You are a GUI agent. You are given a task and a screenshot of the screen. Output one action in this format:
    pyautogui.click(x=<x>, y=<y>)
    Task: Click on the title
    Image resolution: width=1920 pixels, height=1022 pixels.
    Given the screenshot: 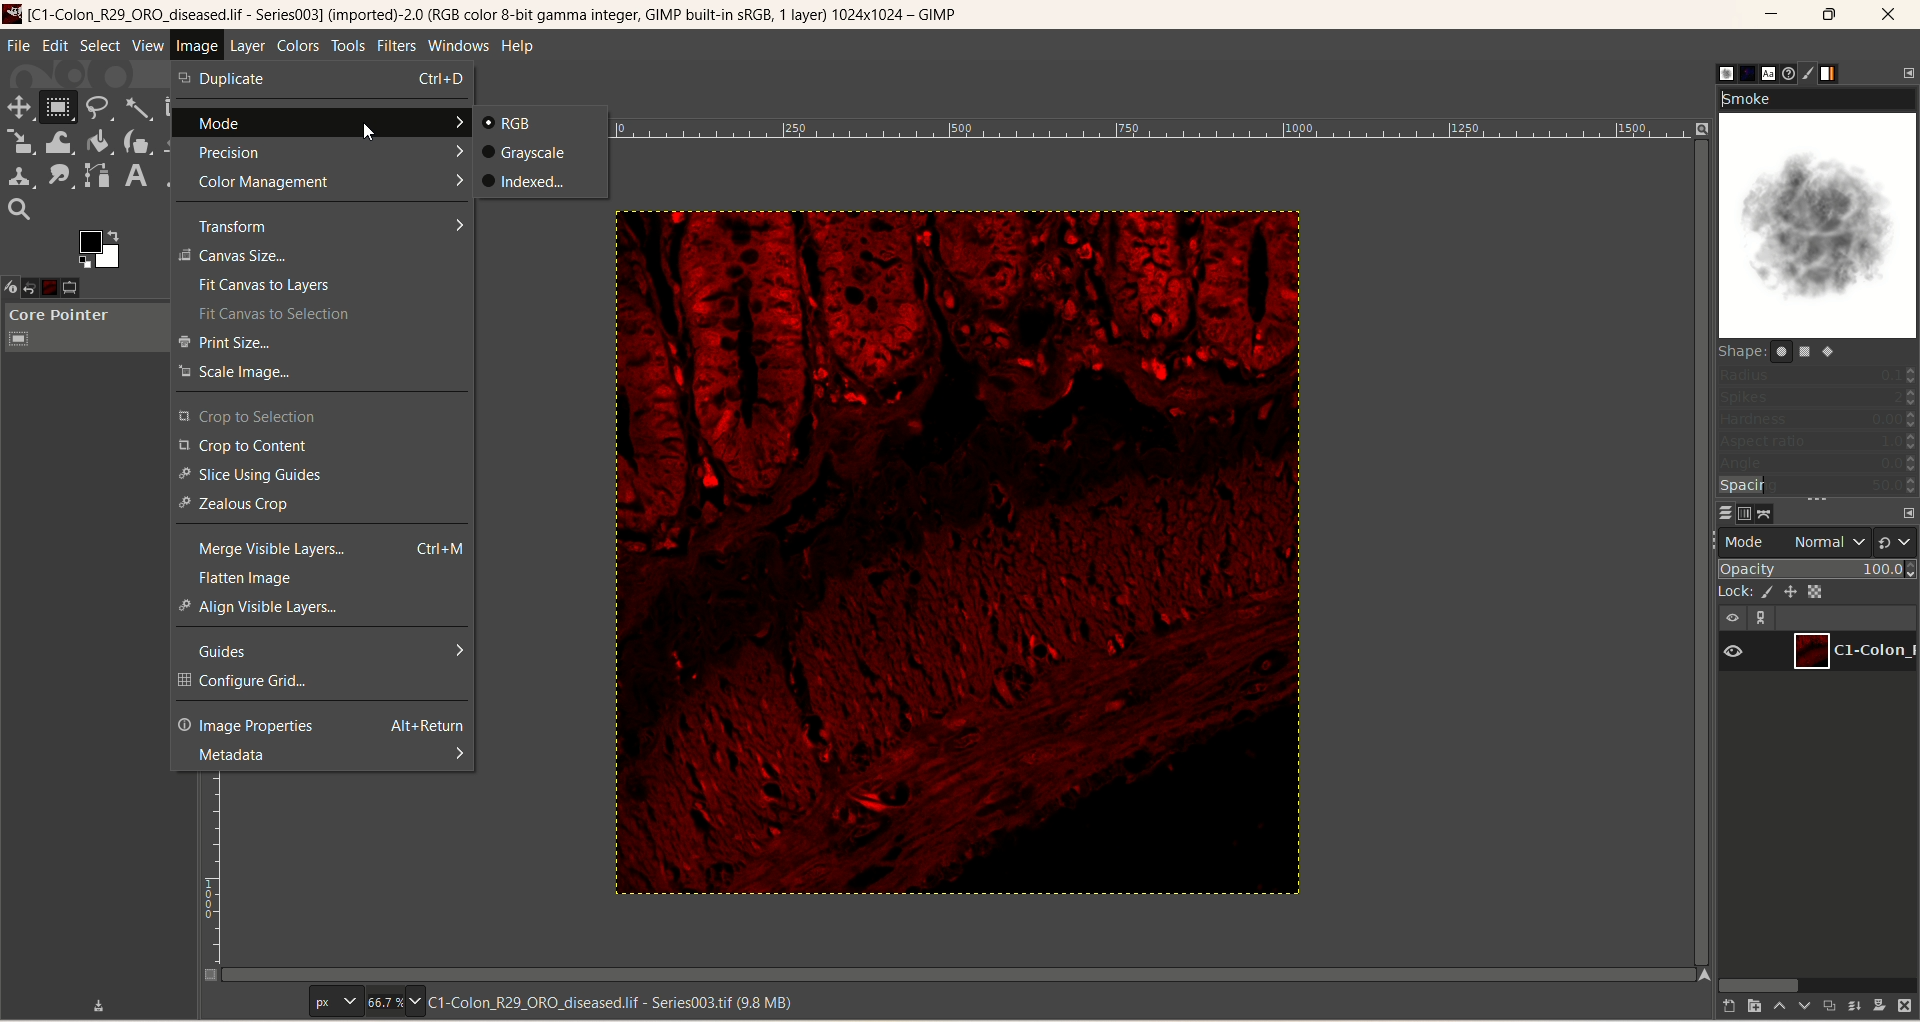 What is the action you would take?
    pyautogui.click(x=493, y=15)
    